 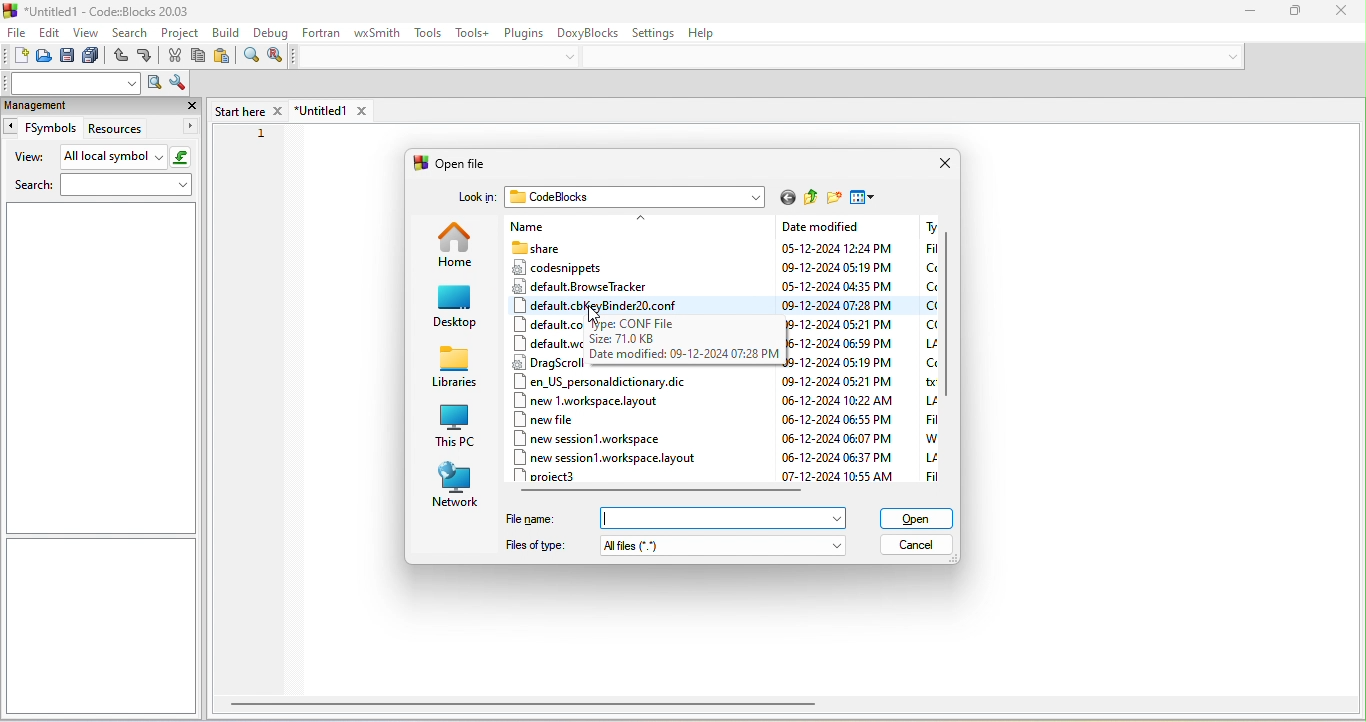 I want to click on all local symbol, so click(x=127, y=157).